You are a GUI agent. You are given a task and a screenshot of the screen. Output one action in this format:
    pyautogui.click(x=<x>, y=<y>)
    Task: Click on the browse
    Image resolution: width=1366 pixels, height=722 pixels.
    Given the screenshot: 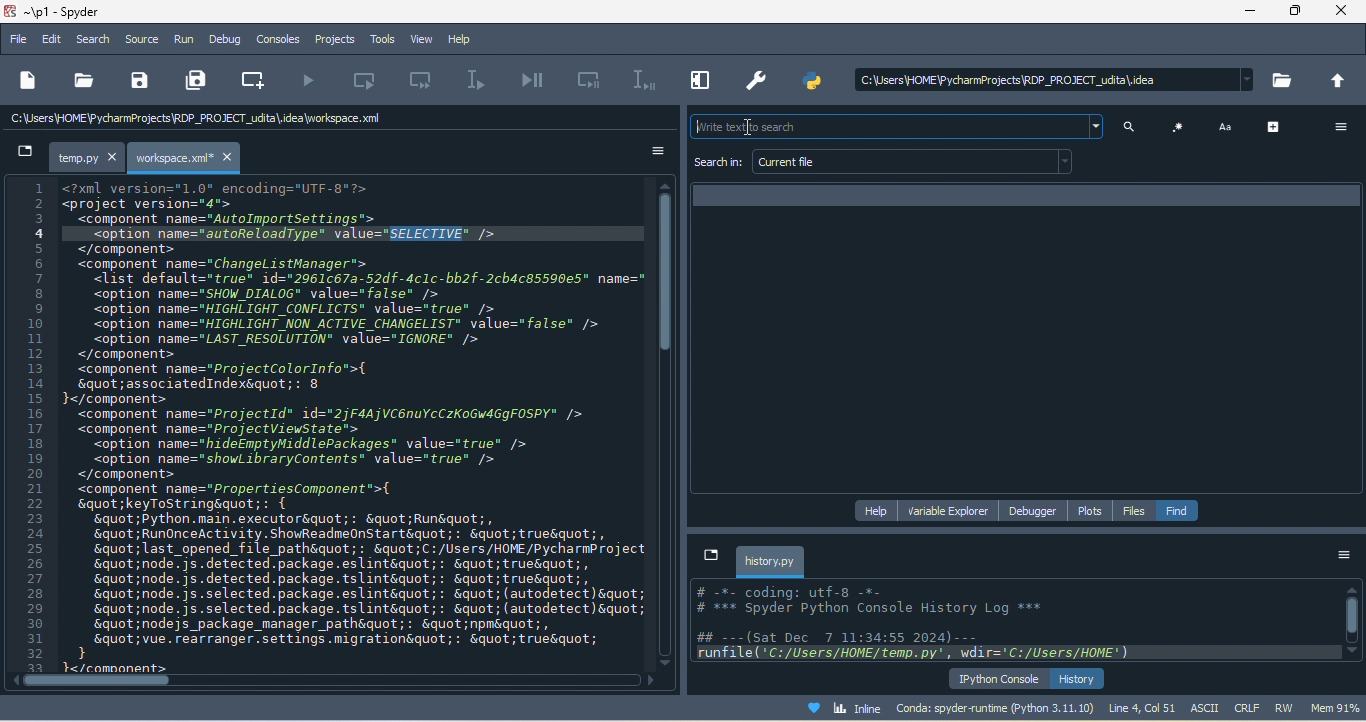 What is the action you would take?
    pyautogui.click(x=1285, y=84)
    